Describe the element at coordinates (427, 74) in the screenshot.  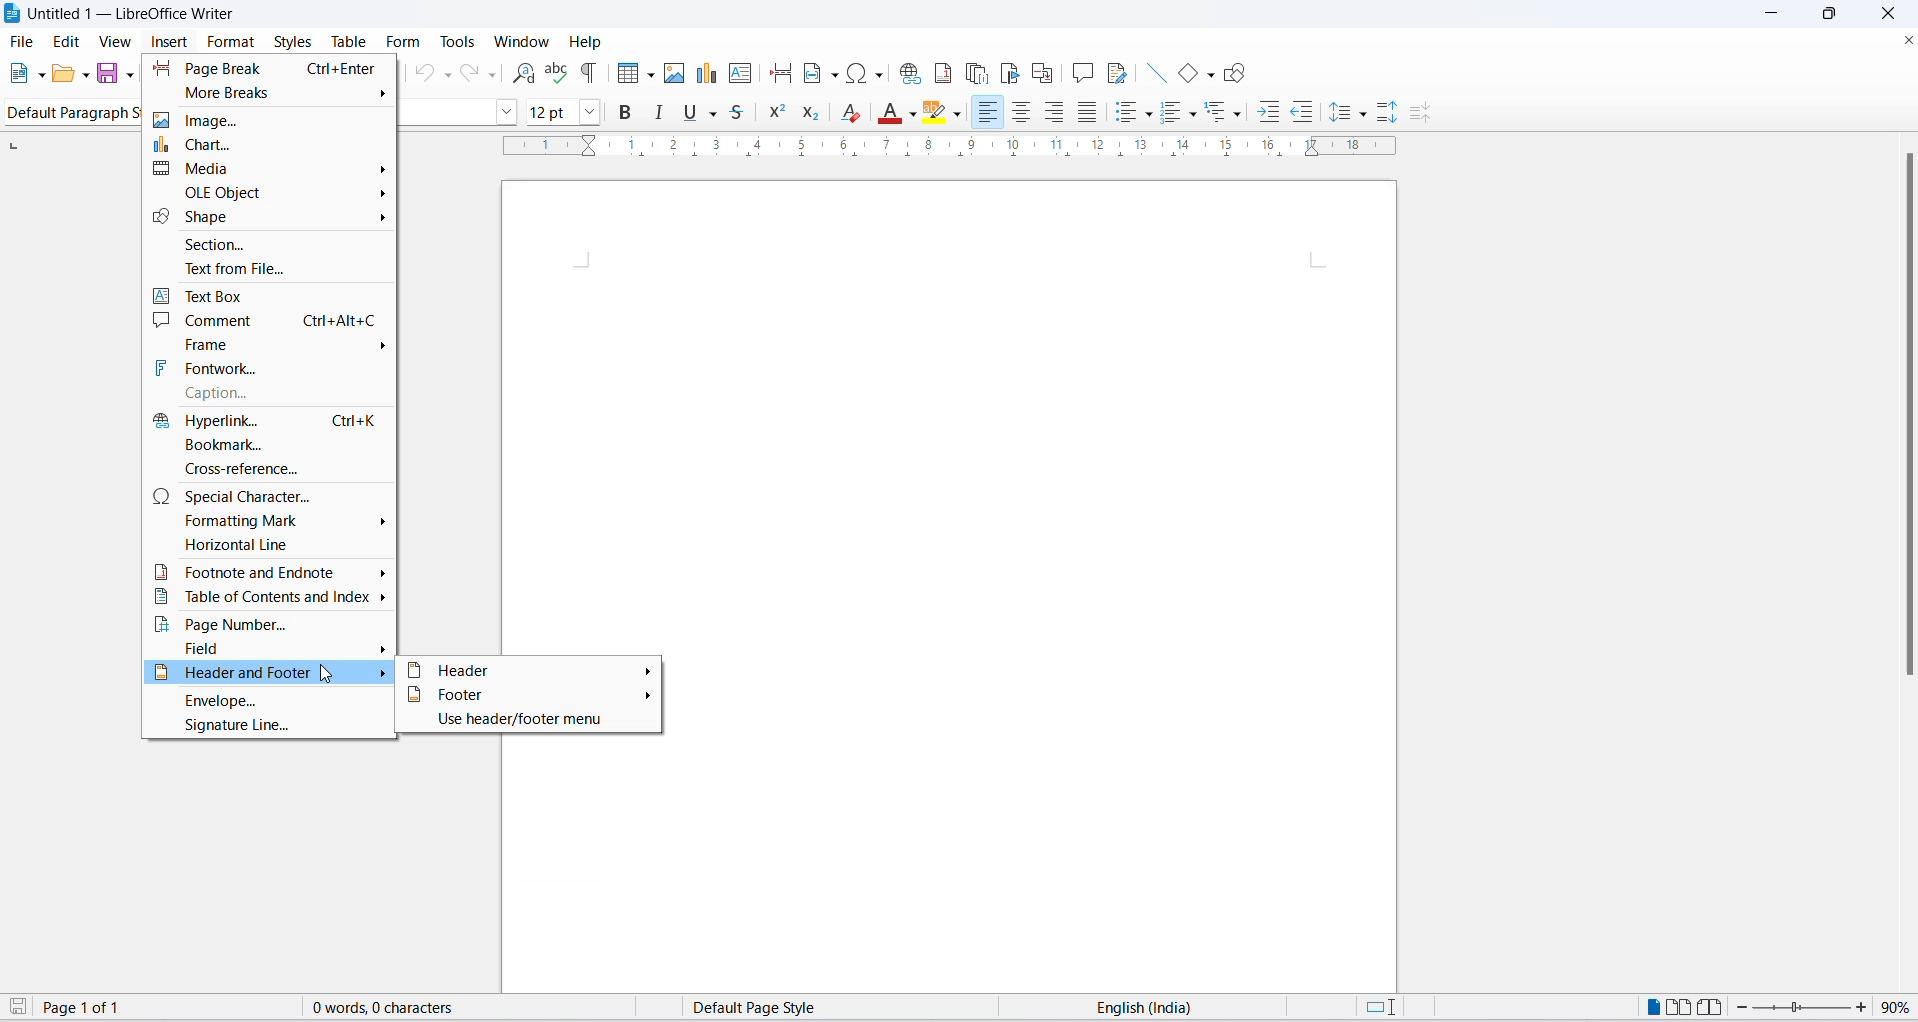
I see `undo` at that location.